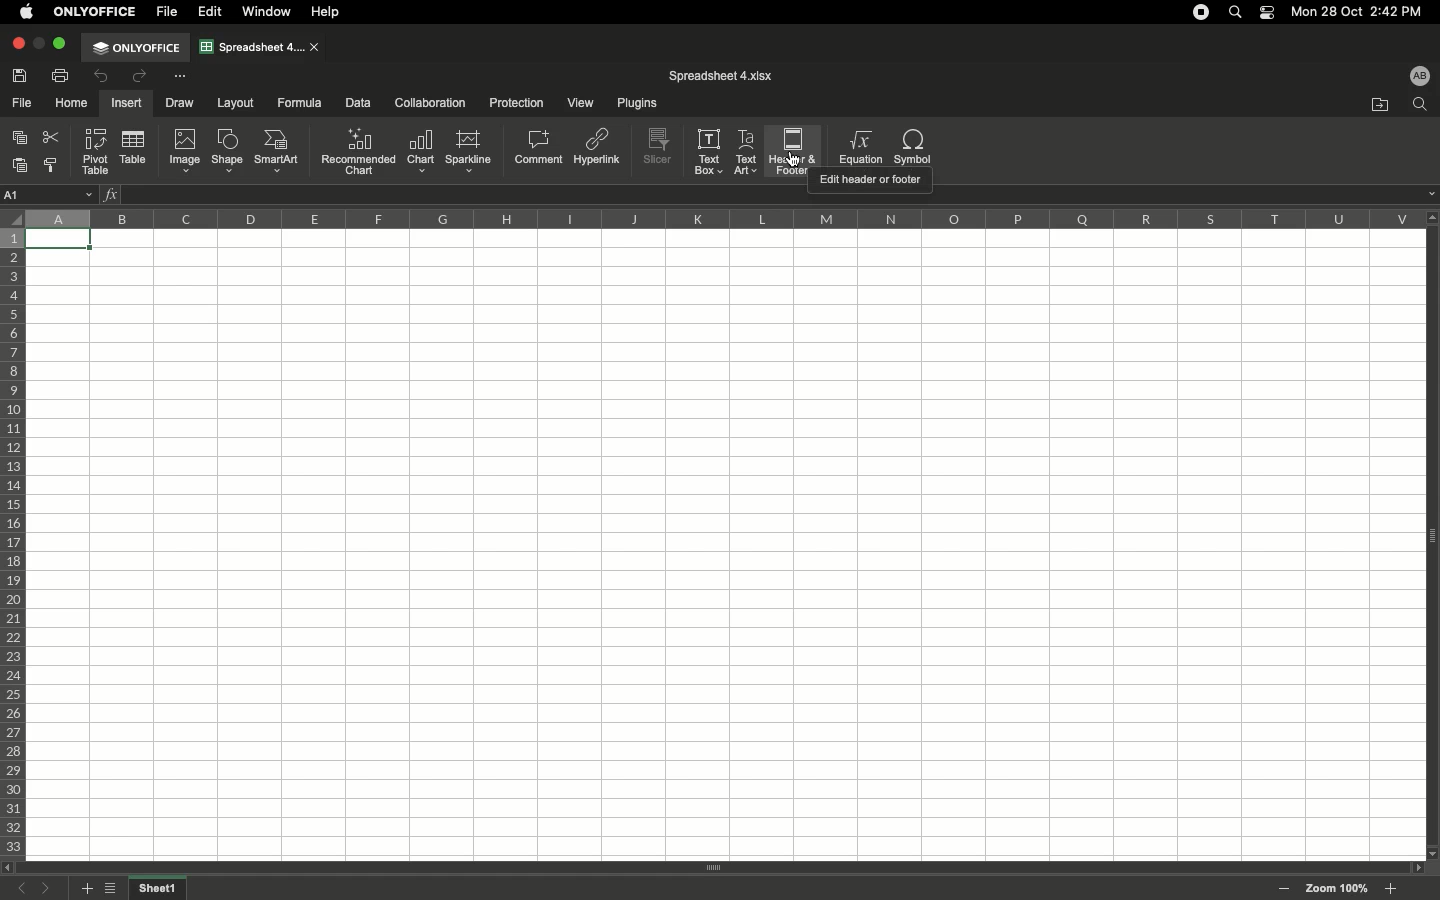 The image size is (1440, 900). Describe the element at coordinates (72, 104) in the screenshot. I see `Home` at that location.